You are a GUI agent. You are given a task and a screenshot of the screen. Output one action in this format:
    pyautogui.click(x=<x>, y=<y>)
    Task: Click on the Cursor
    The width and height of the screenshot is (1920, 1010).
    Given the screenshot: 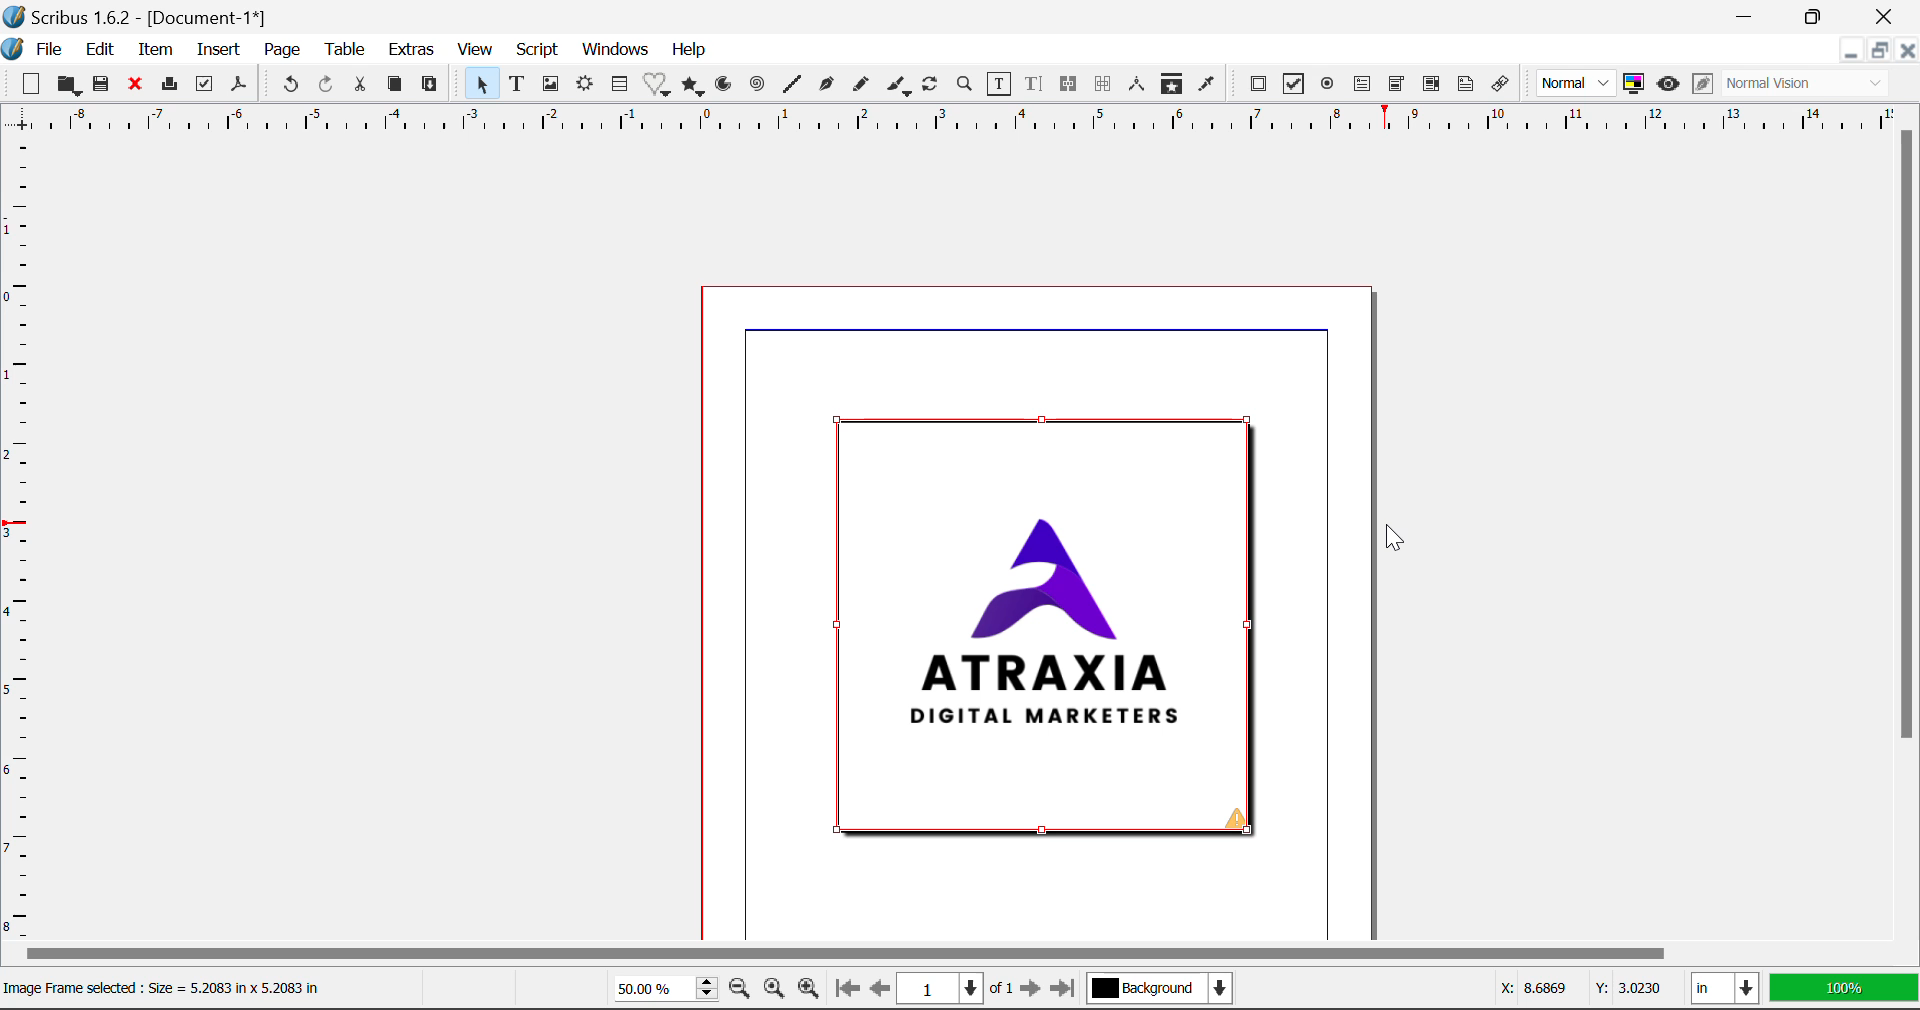 What is the action you would take?
    pyautogui.click(x=1393, y=541)
    